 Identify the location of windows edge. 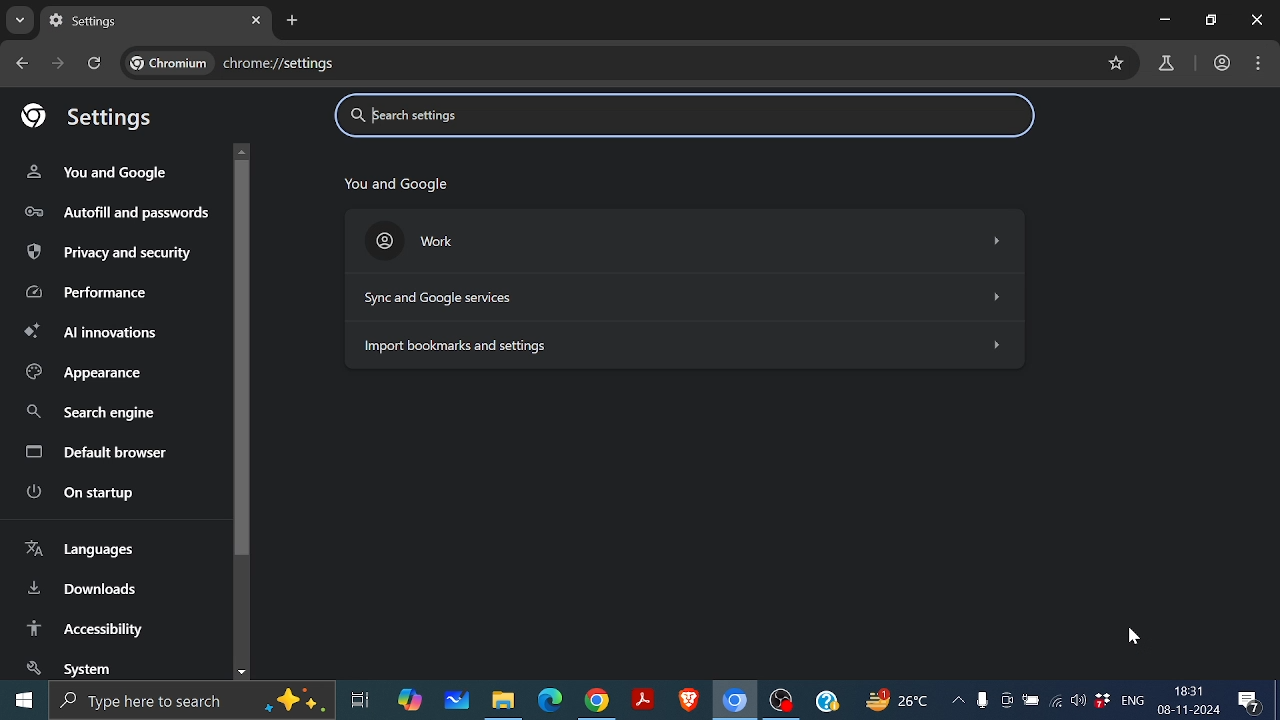
(550, 701).